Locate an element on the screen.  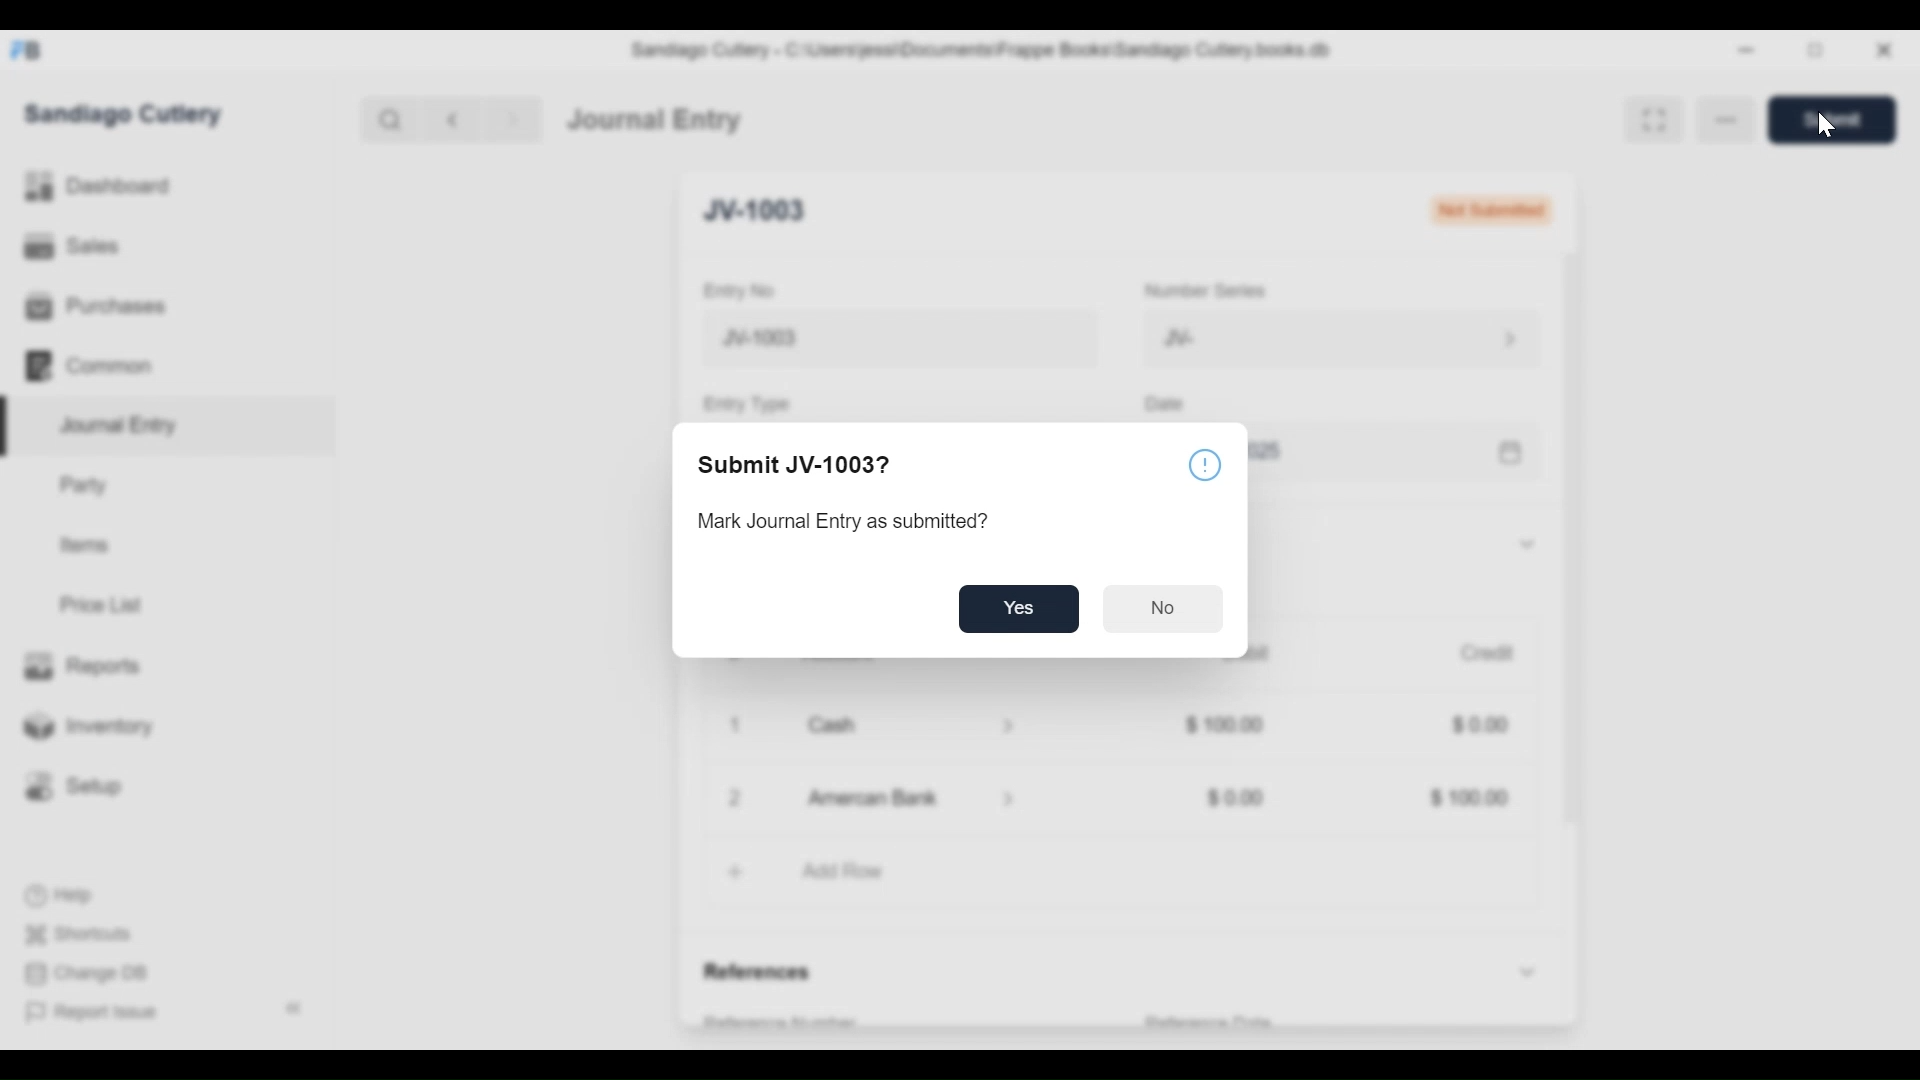
Mark Journal Entry as submitted? is located at coordinates (846, 521).